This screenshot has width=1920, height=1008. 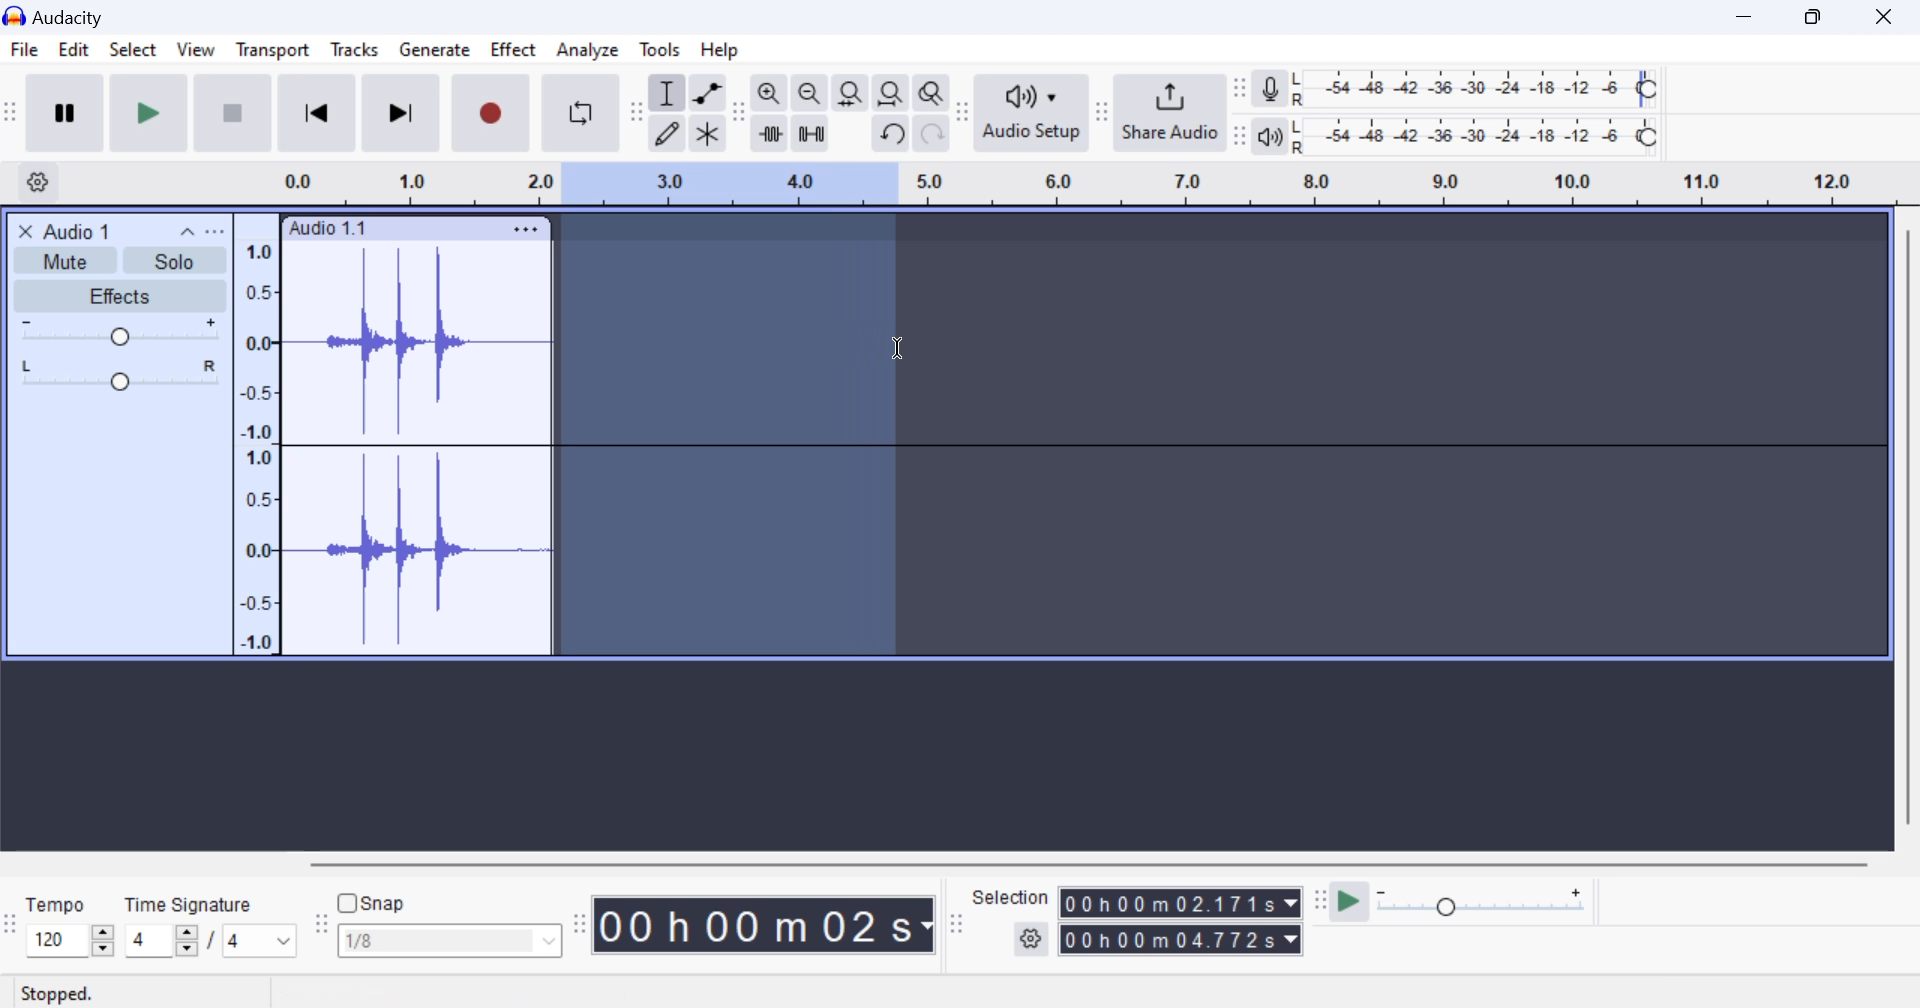 I want to click on Restore Down, so click(x=1747, y=16).